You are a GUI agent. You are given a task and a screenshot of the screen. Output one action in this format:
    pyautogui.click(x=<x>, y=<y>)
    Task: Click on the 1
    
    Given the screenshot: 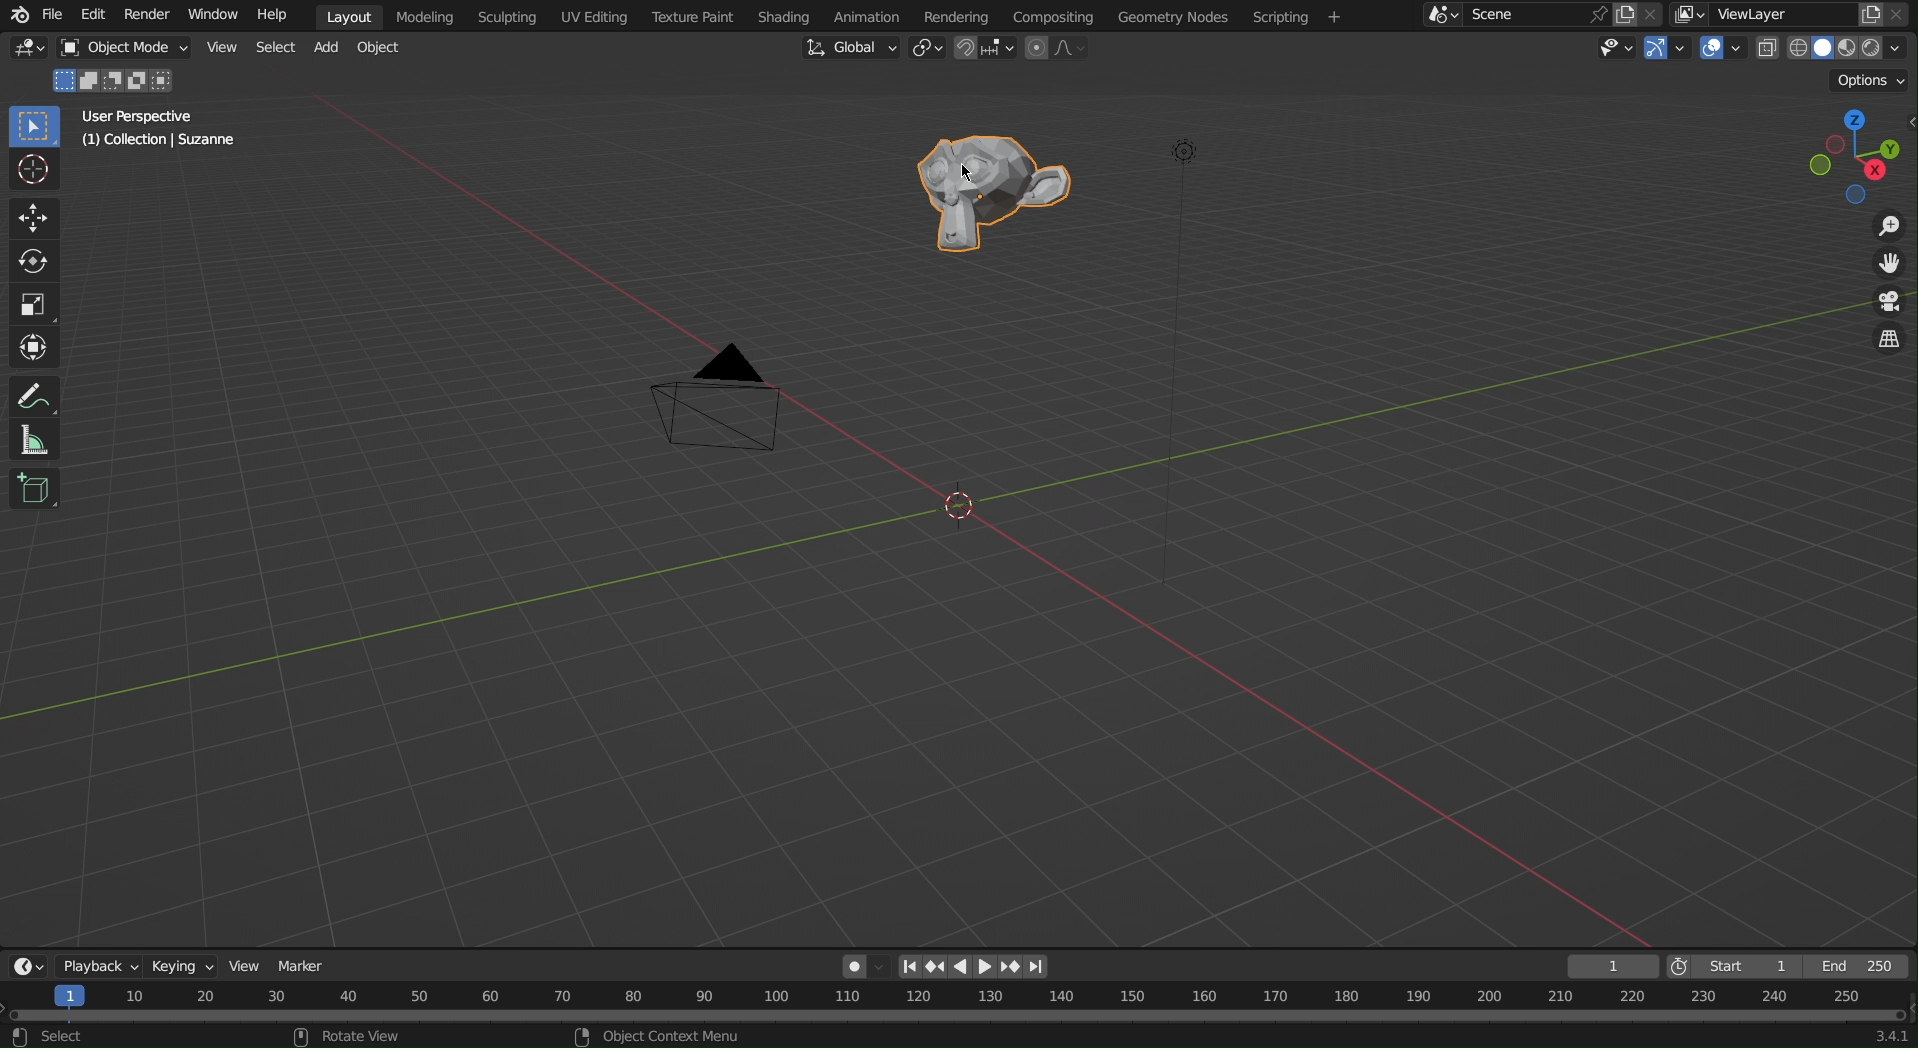 What is the action you would take?
    pyautogui.click(x=1613, y=967)
    